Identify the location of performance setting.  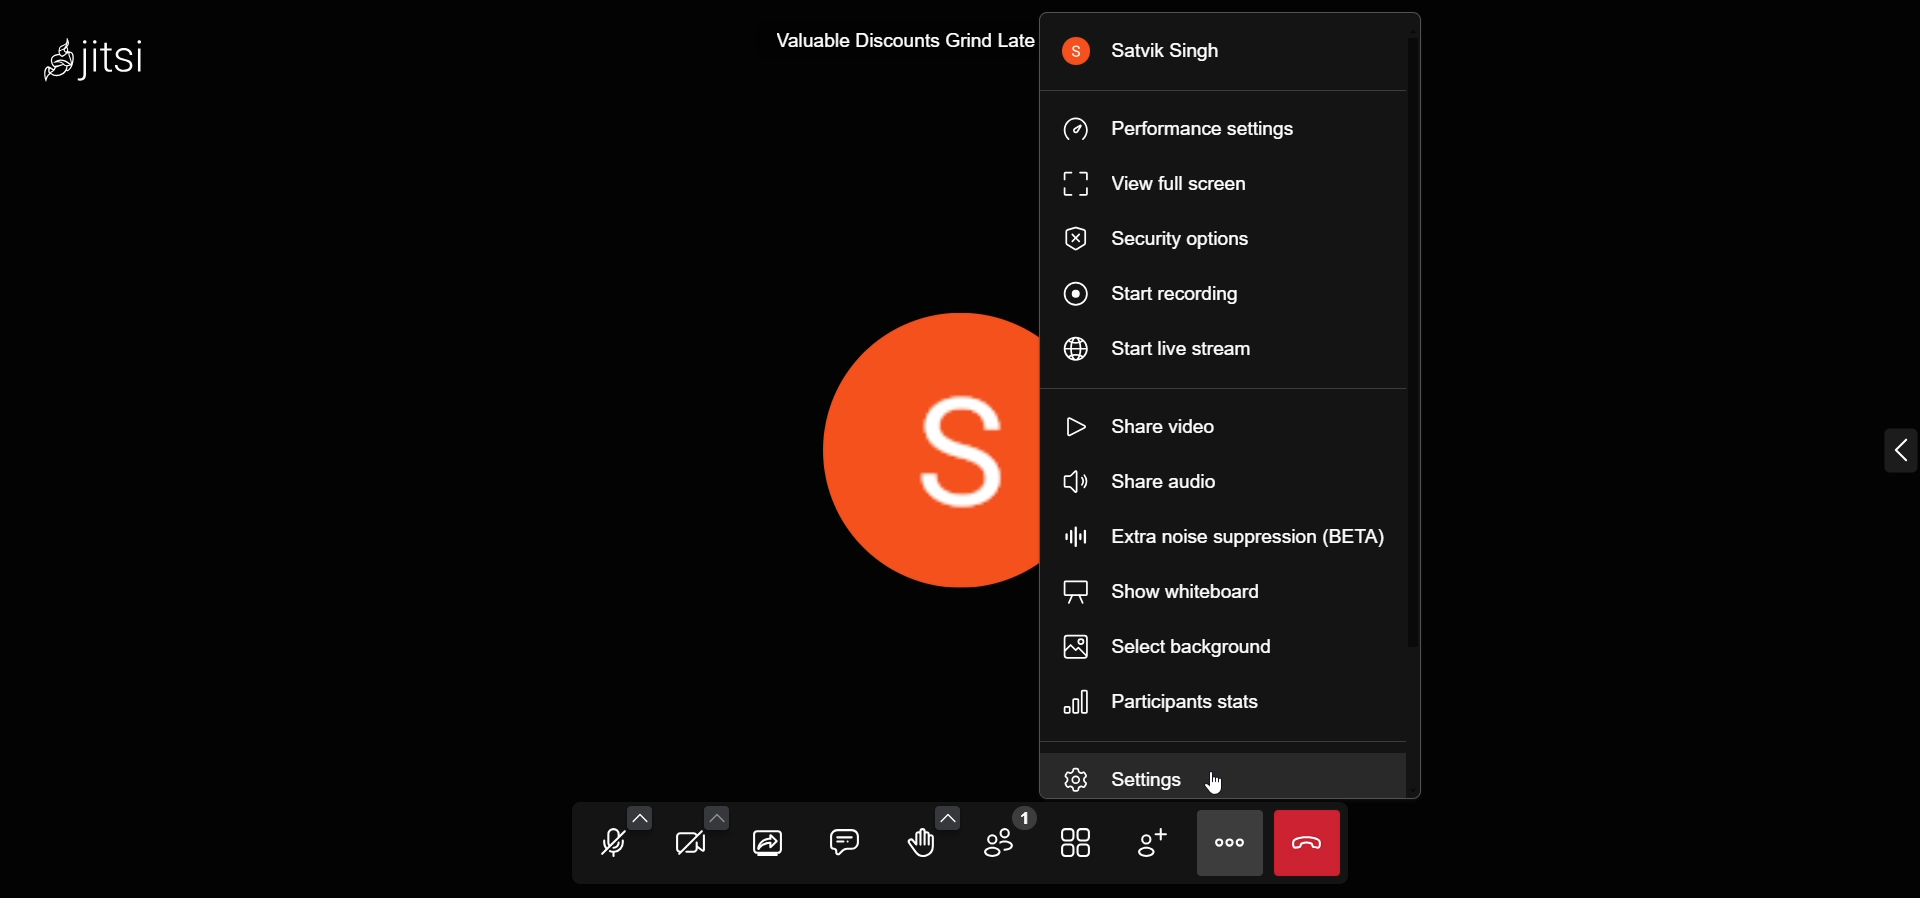
(1180, 130).